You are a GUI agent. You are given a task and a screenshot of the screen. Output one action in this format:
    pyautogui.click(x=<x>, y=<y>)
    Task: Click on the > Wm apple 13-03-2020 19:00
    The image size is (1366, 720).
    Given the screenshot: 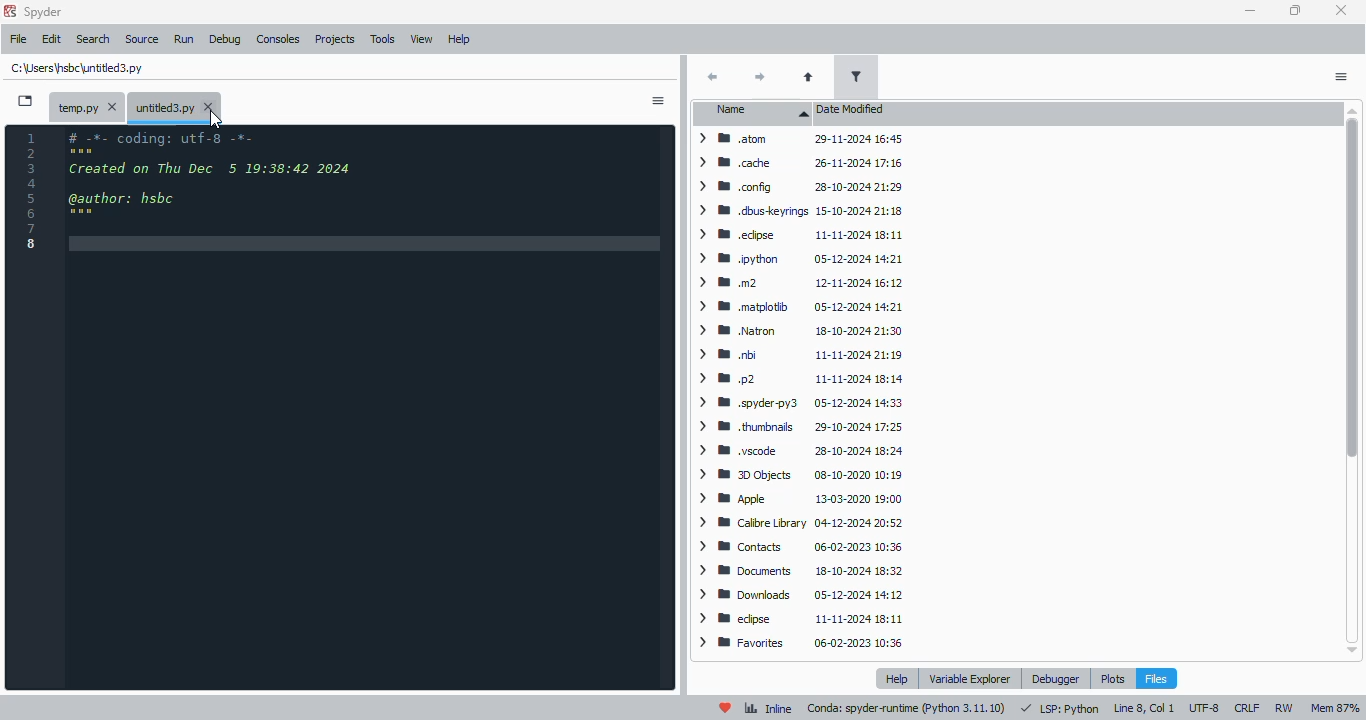 What is the action you would take?
    pyautogui.click(x=802, y=500)
    